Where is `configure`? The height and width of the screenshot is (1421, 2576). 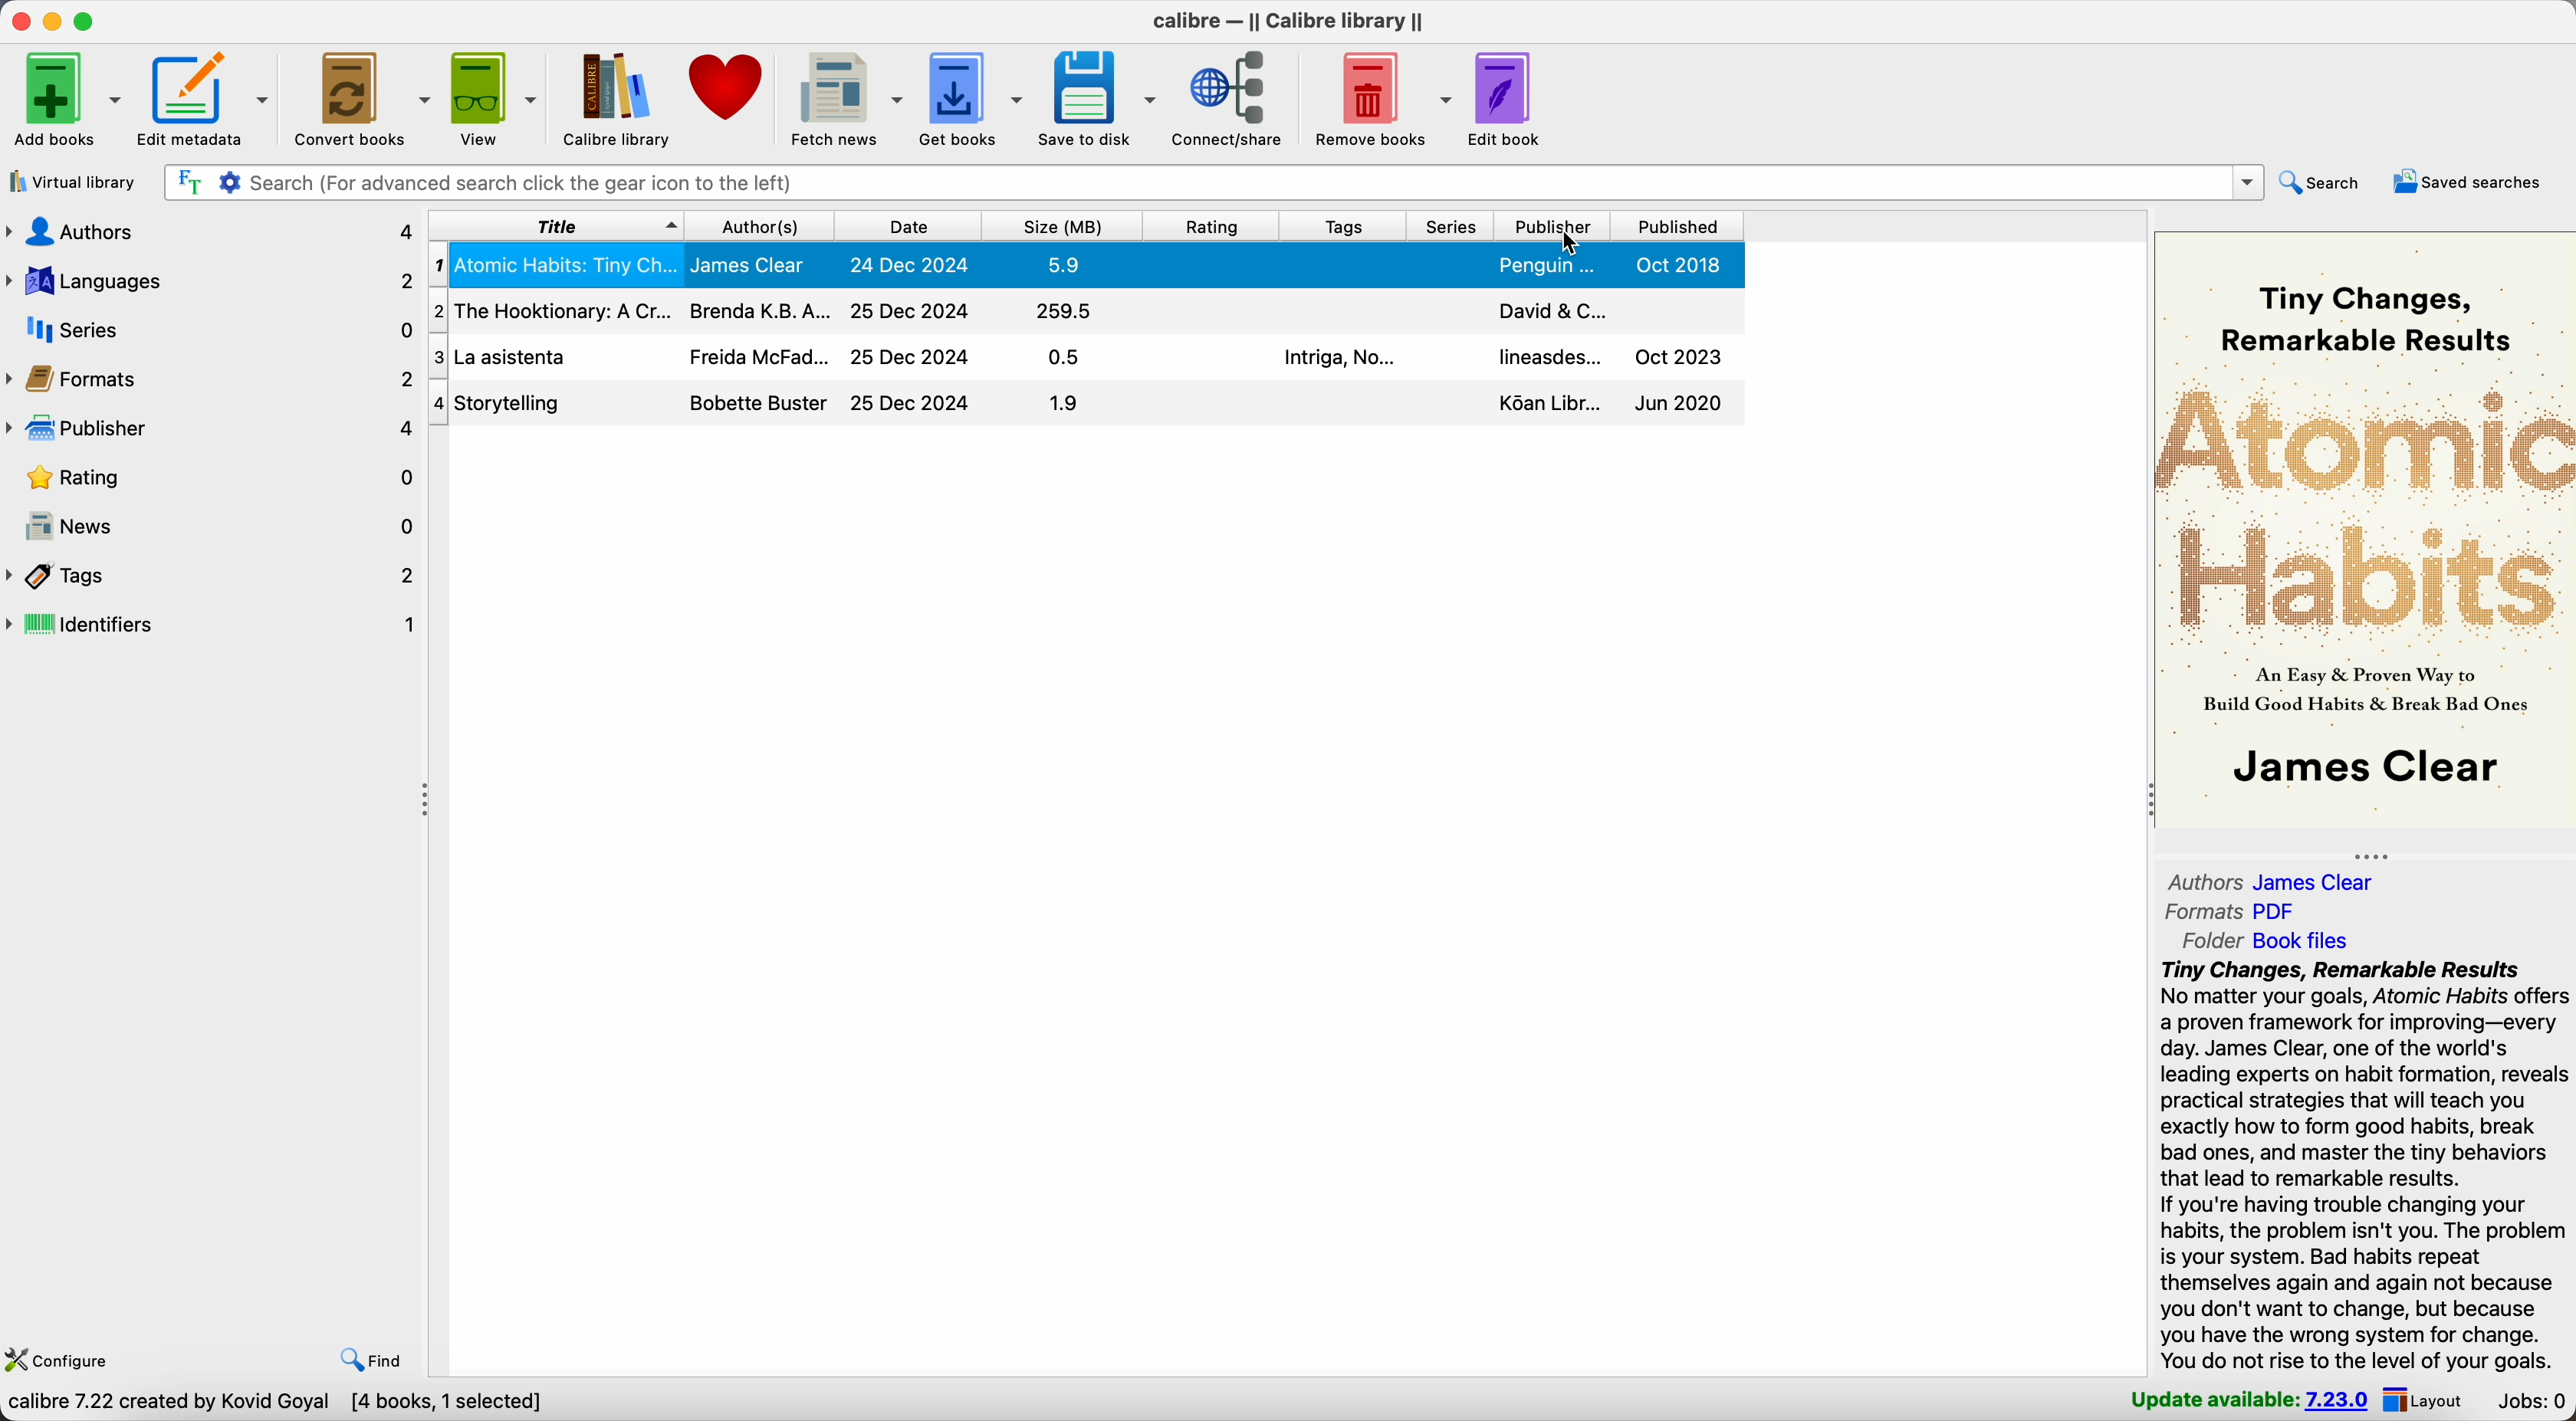 configure is located at coordinates (64, 1356).